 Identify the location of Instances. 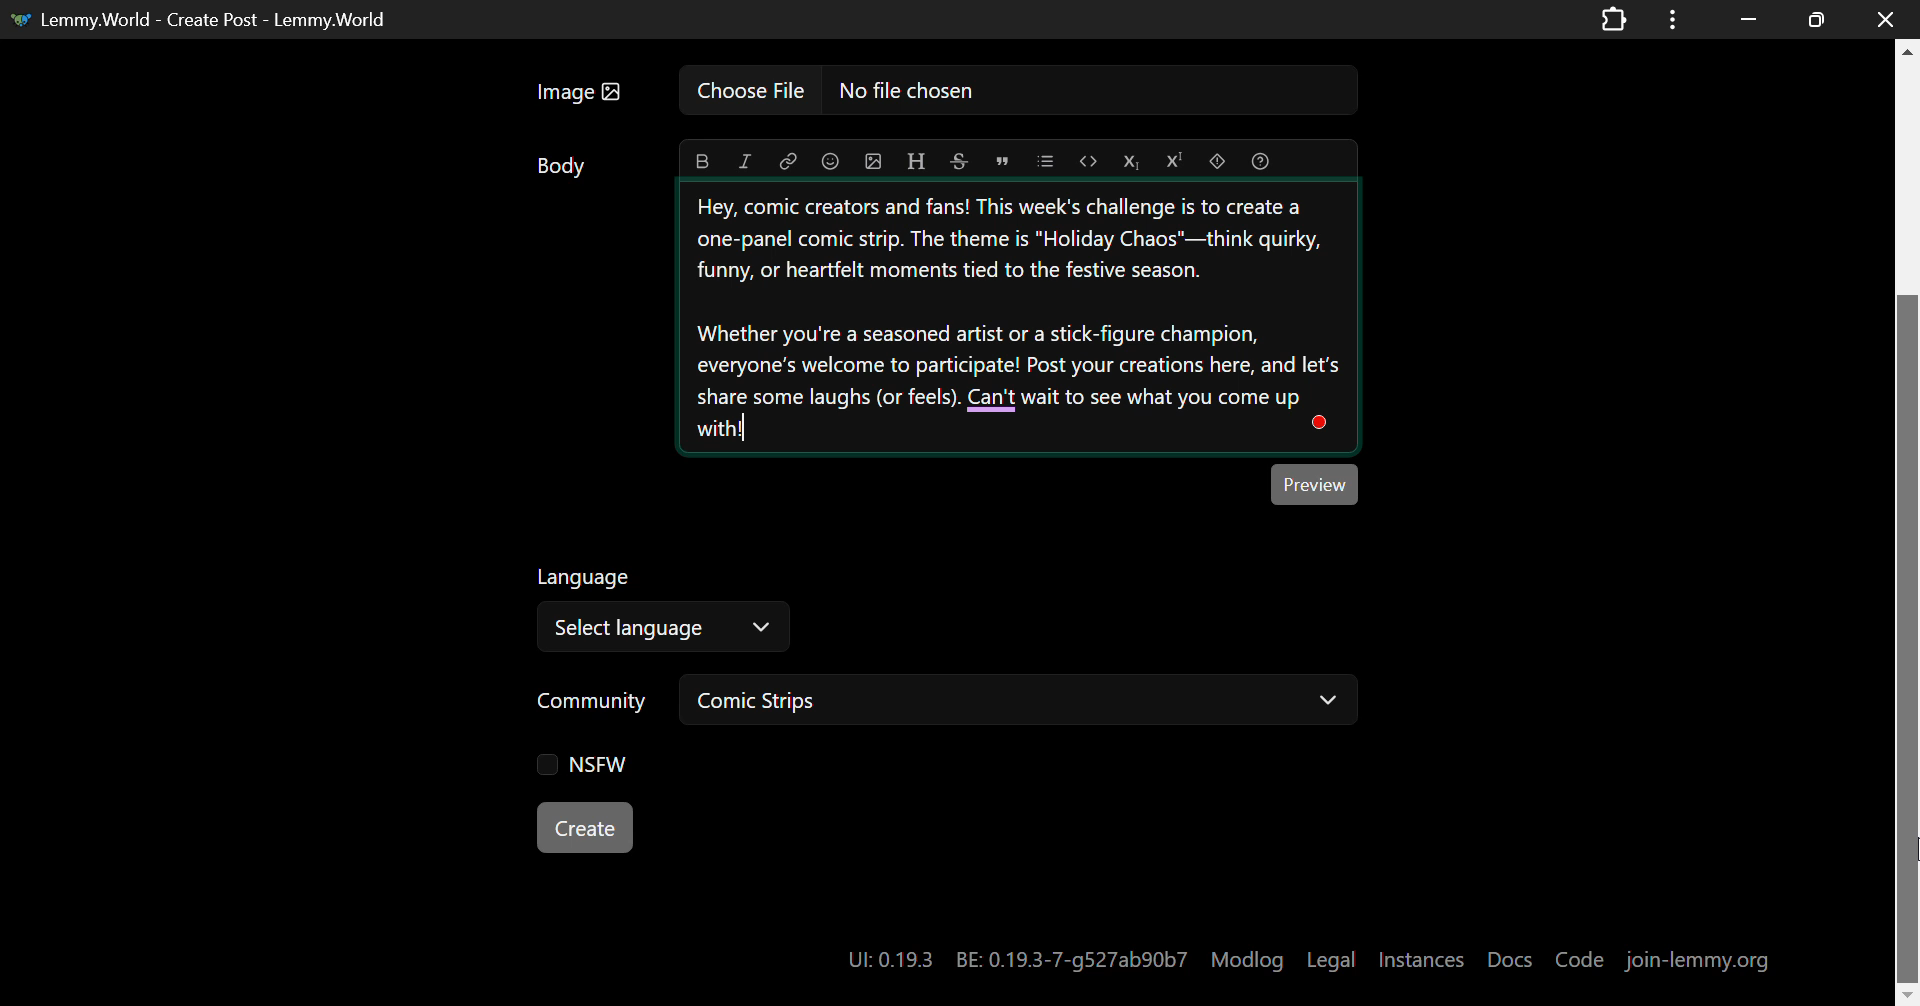
(1423, 959).